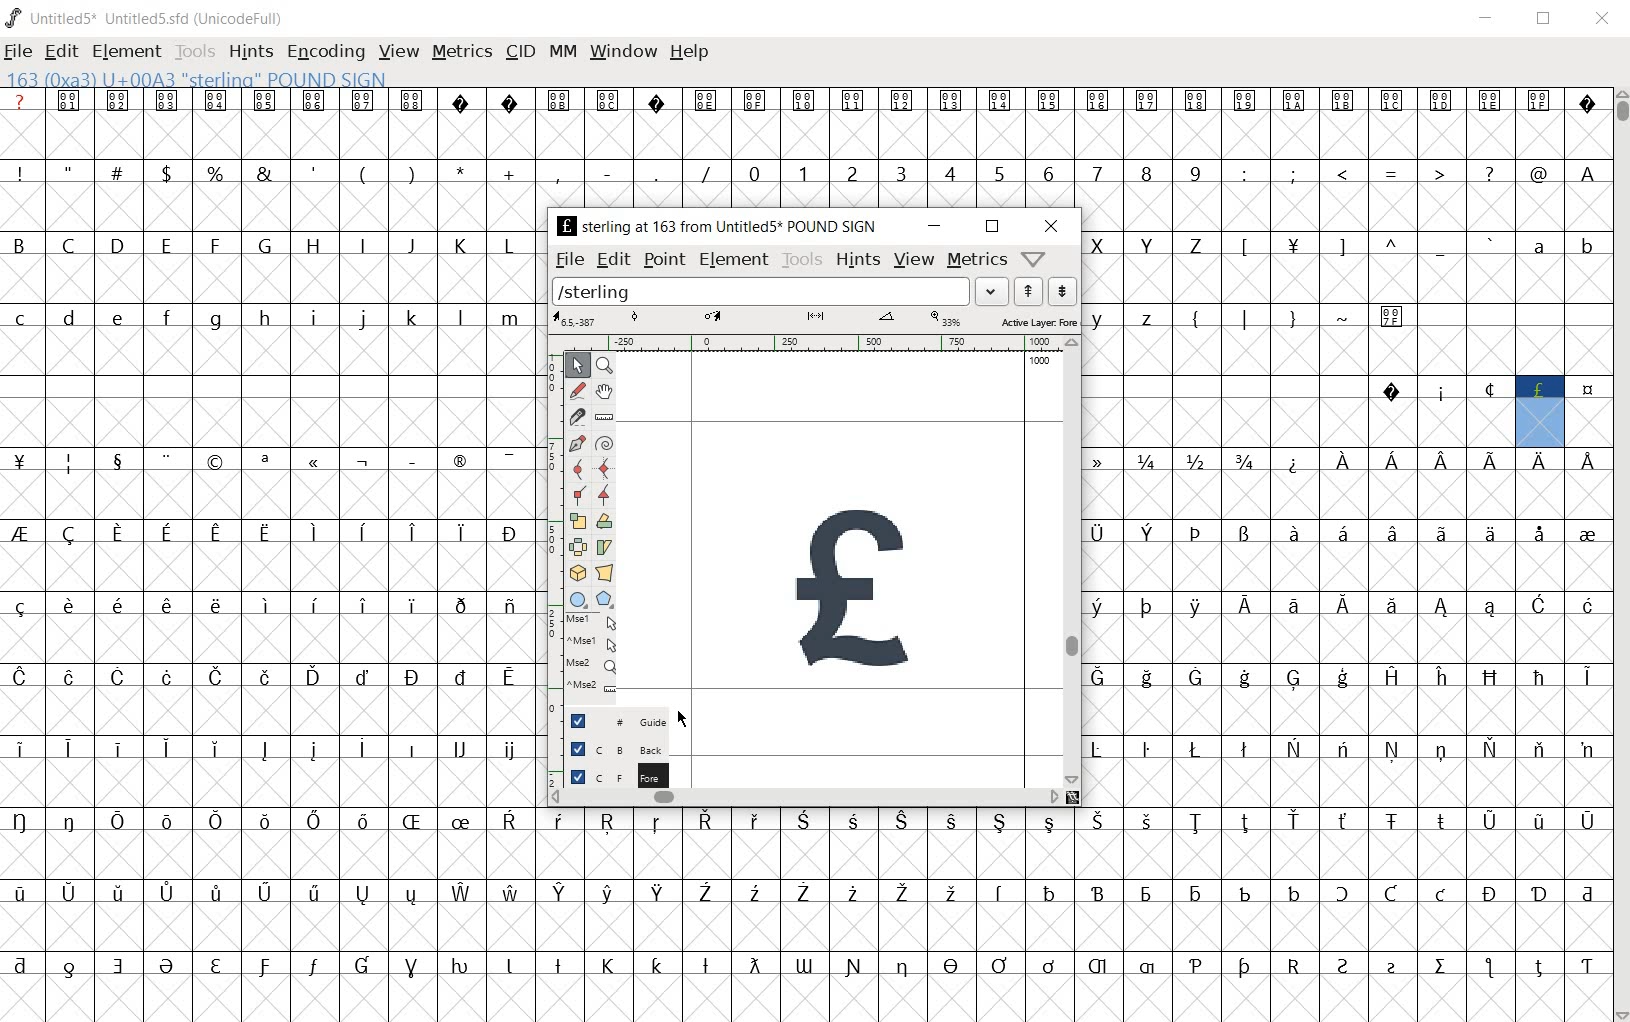 The width and height of the screenshot is (1630, 1022). I want to click on VIEW, so click(398, 50).